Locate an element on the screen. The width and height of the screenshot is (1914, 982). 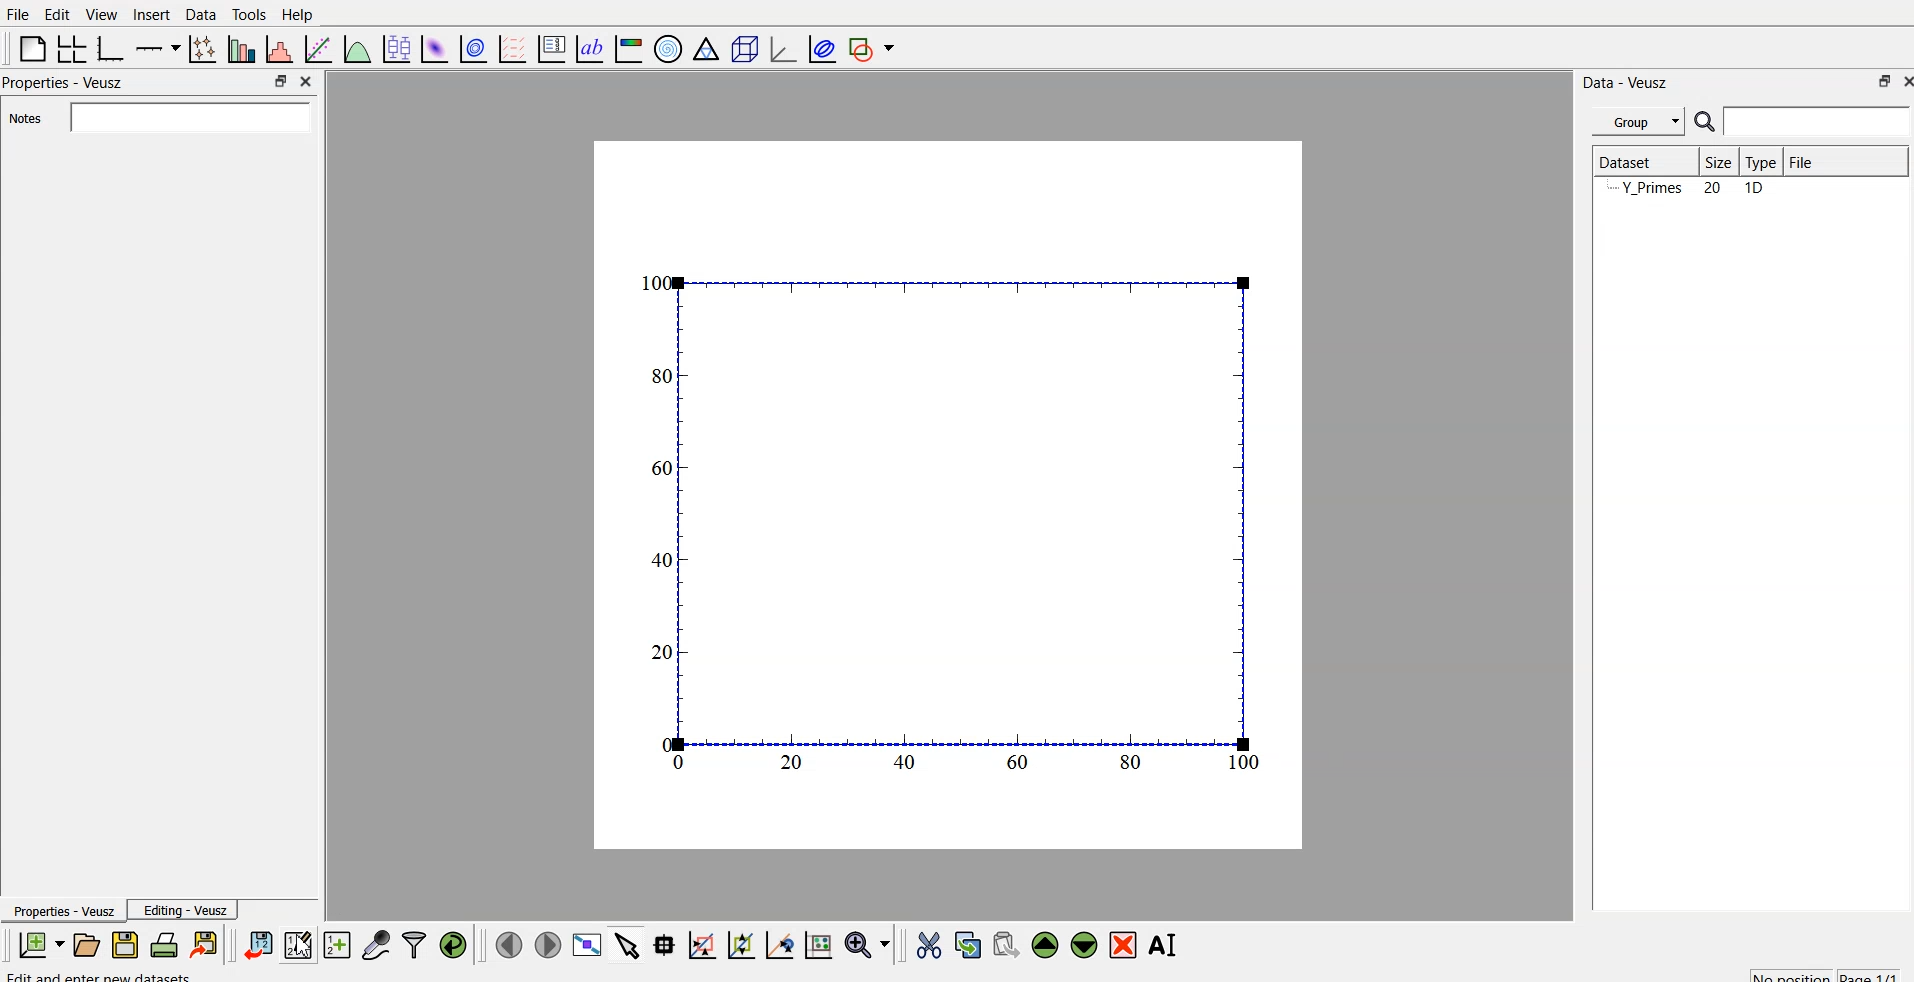
draw rectangle to zoom is located at coordinates (701, 944).